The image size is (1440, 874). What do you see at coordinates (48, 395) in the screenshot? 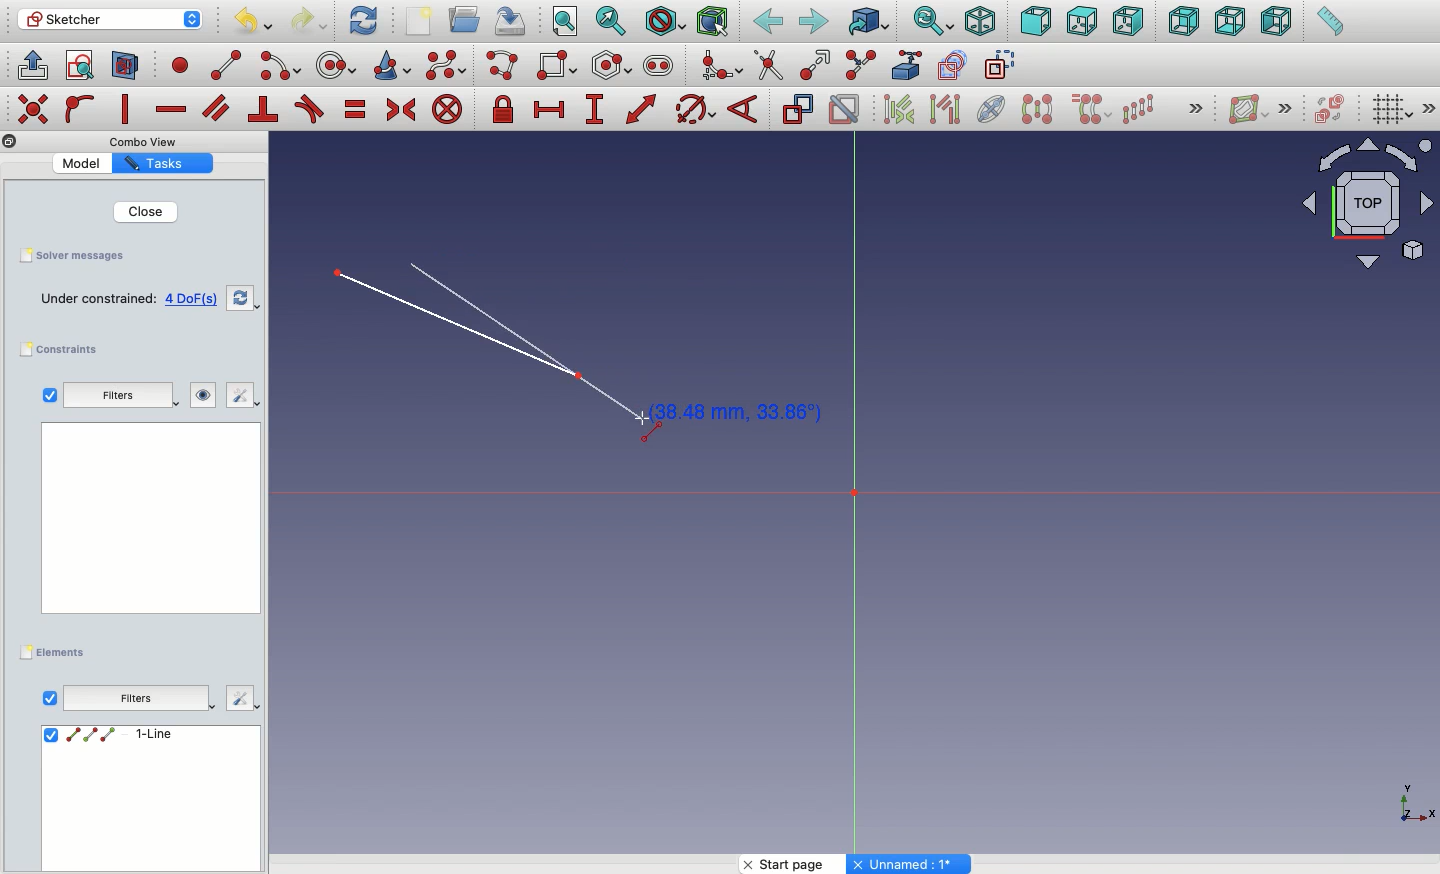
I see `Checkbox` at bounding box center [48, 395].